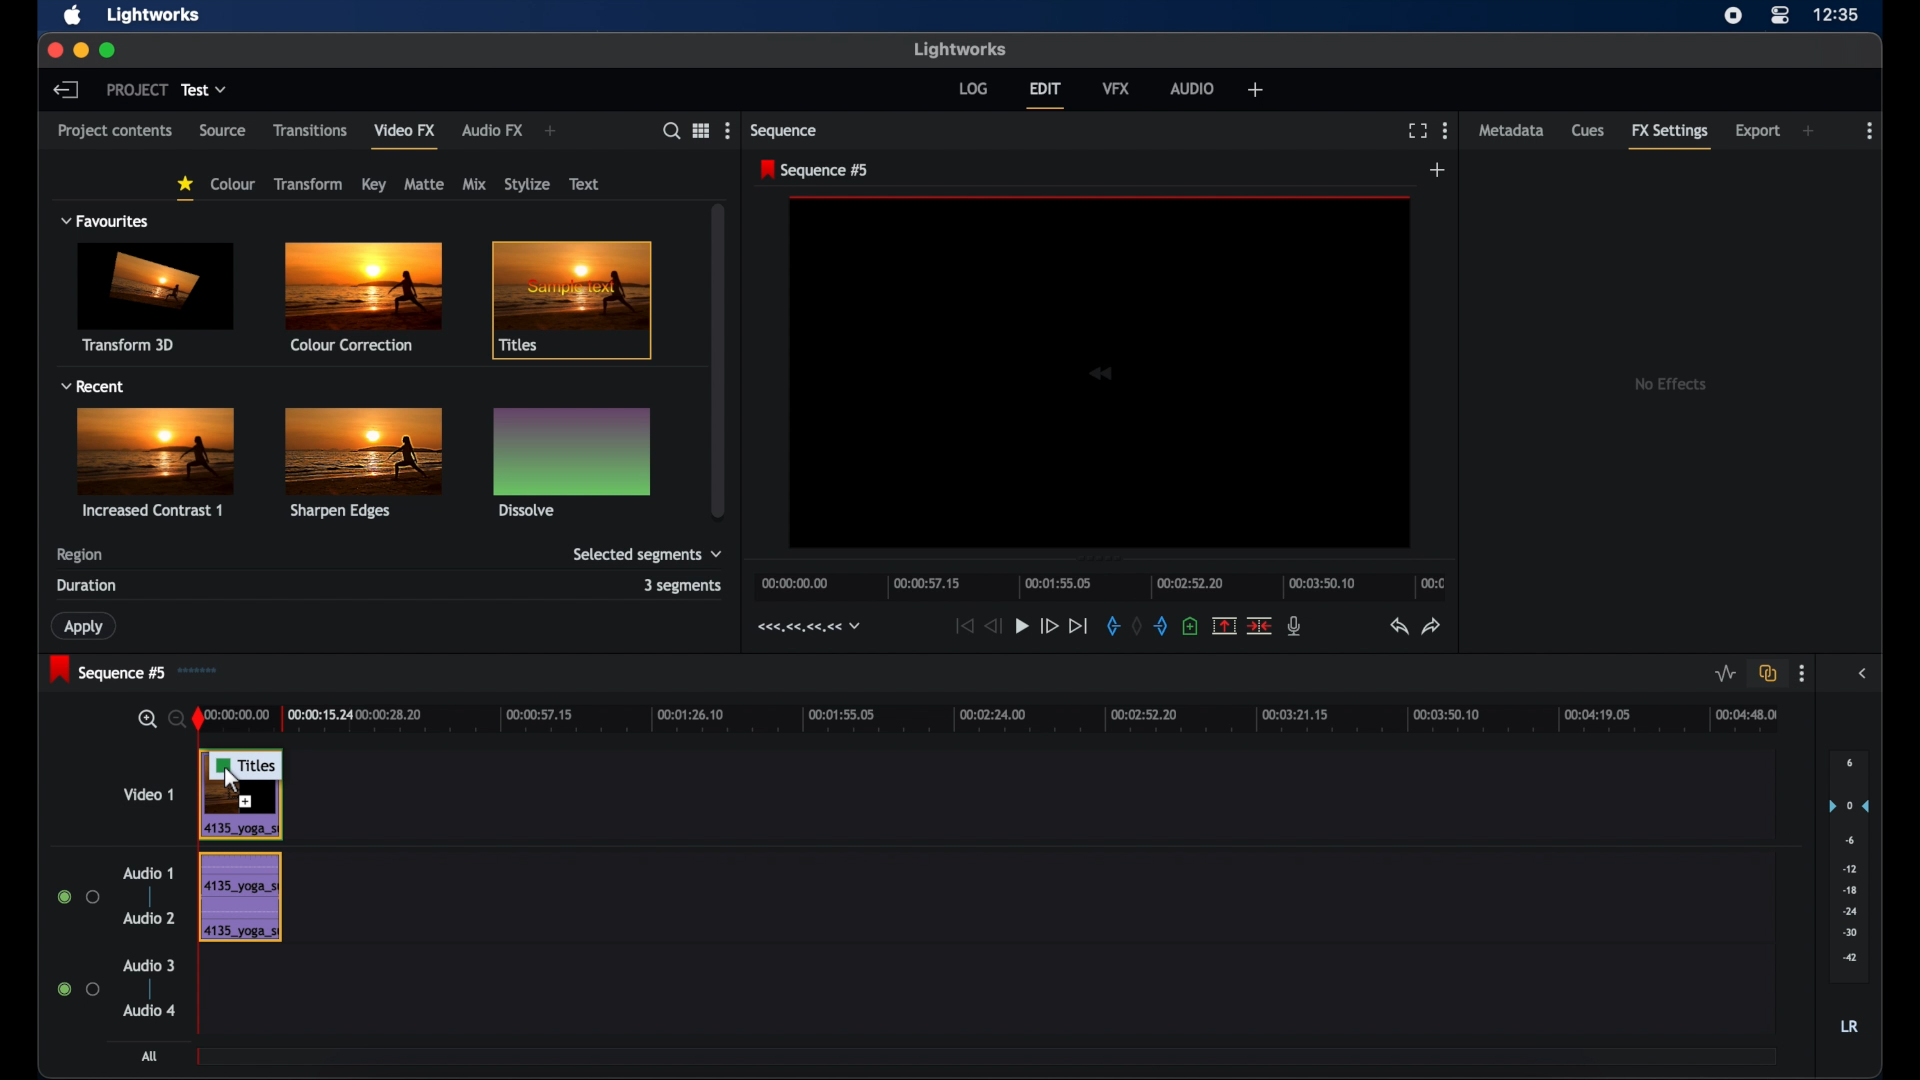 The height and width of the screenshot is (1080, 1920). I want to click on rewind, so click(995, 626).